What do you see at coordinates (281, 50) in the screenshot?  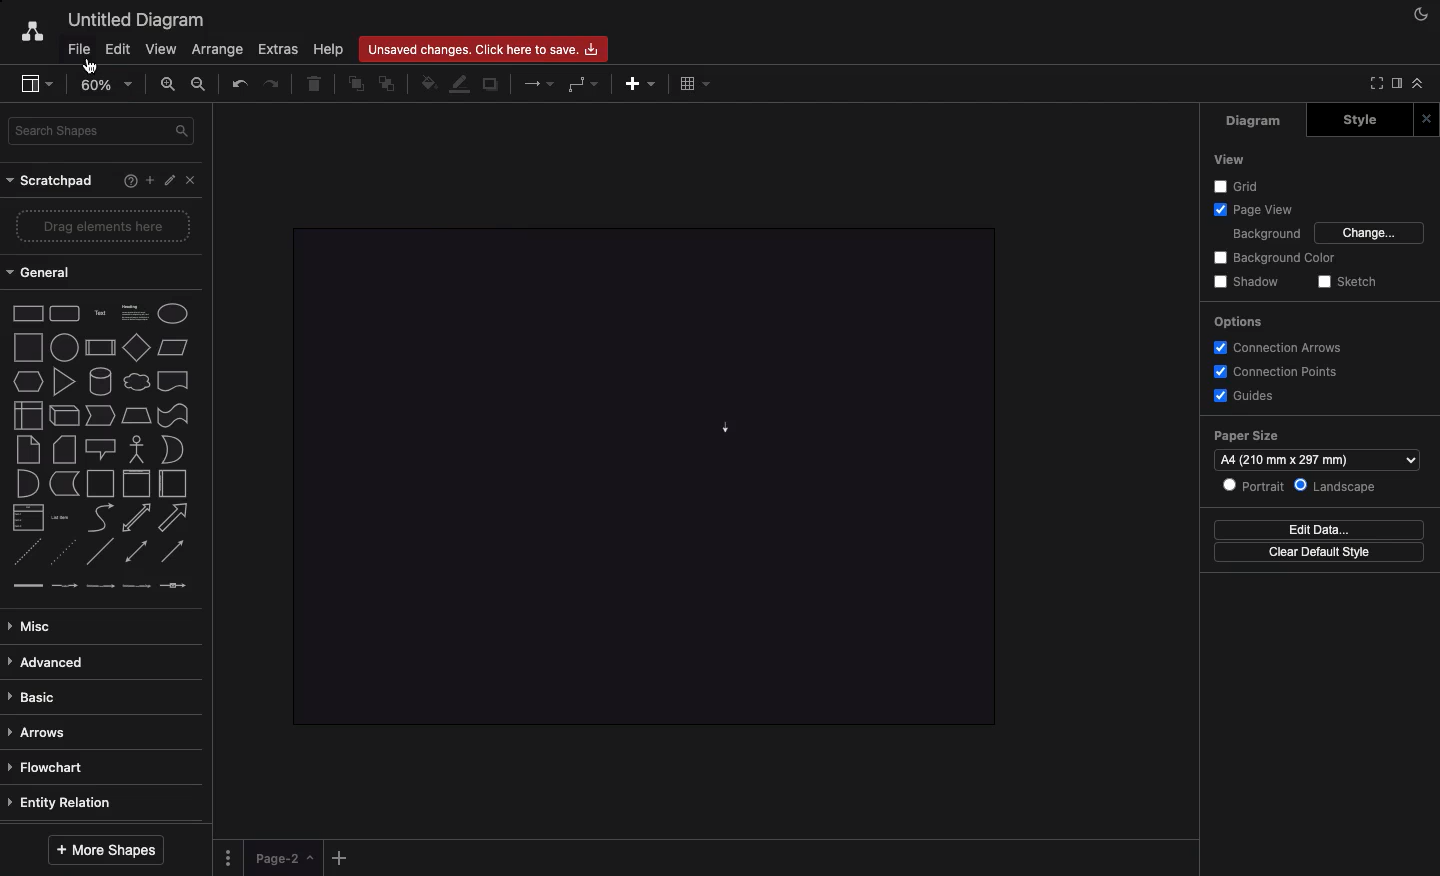 I see `Extras` at bounding box center [281, 50].